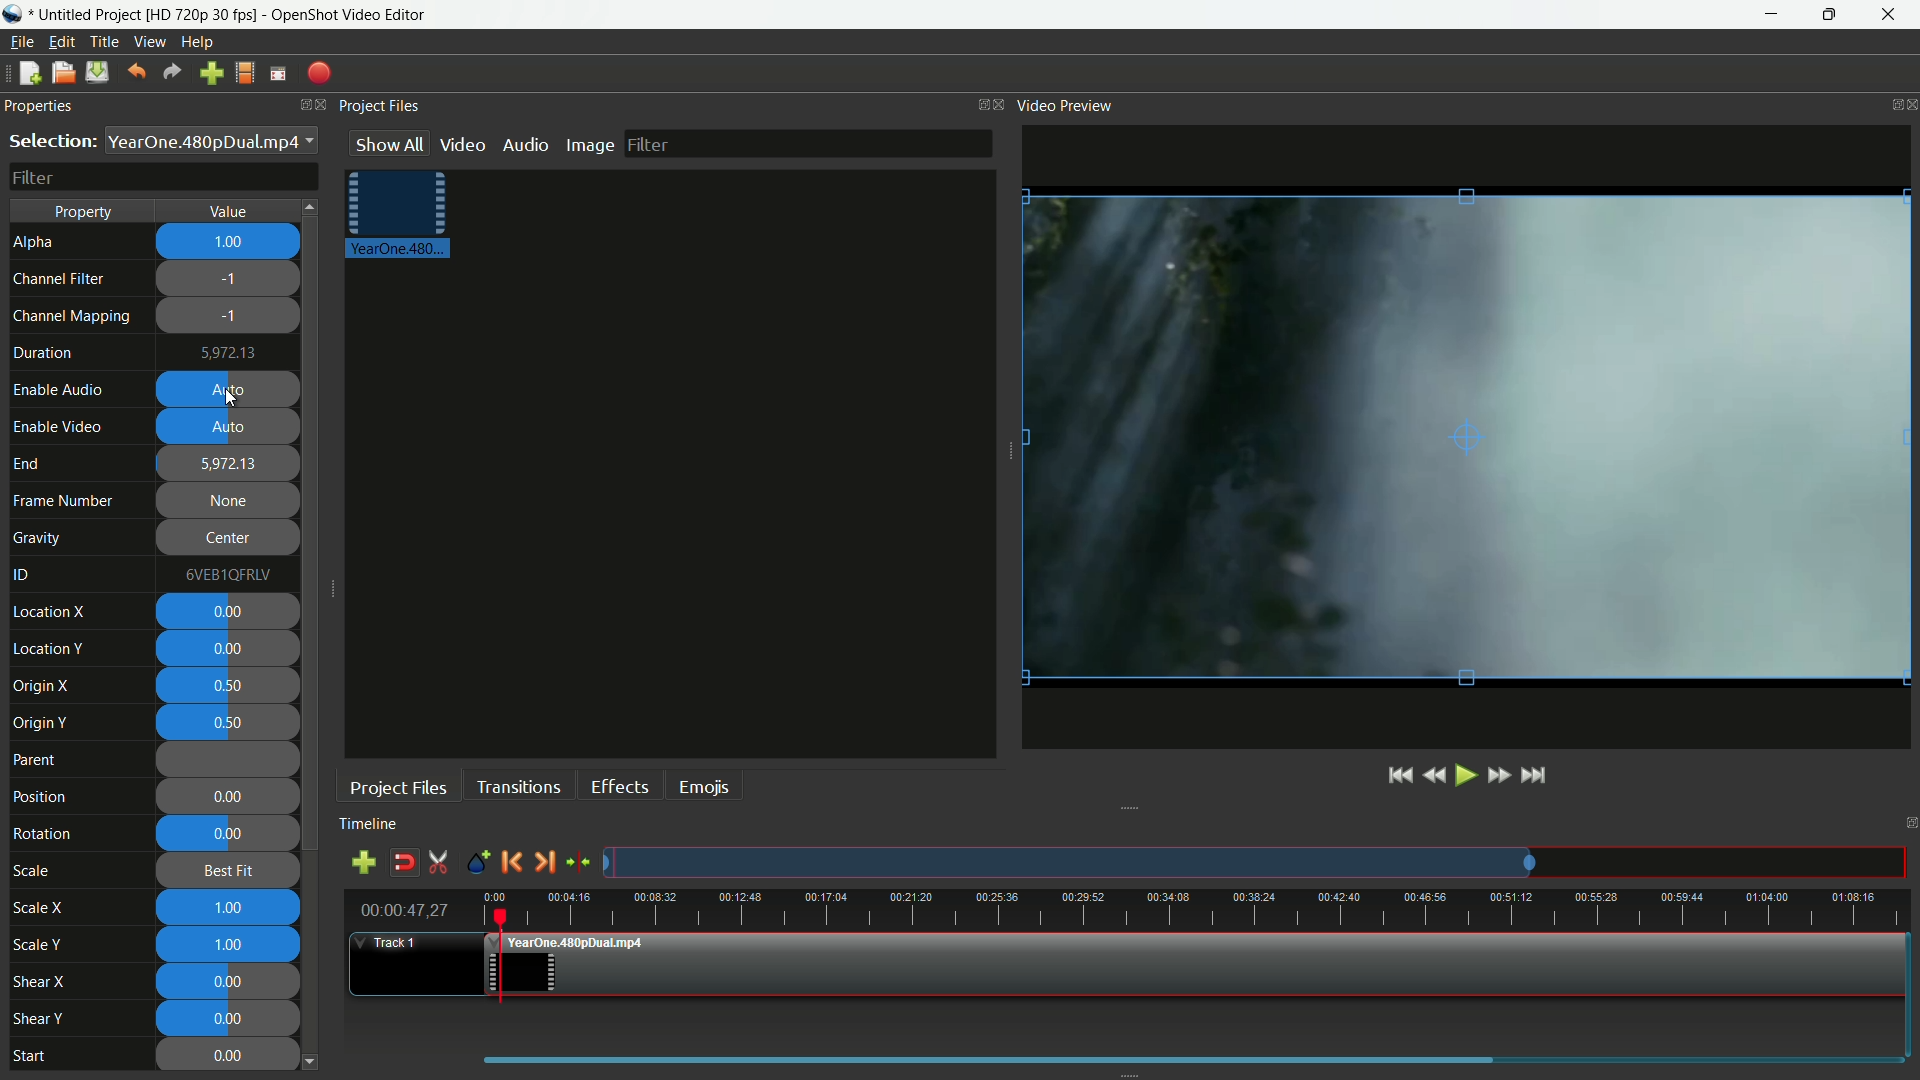  I want to click on video preview, so click(1065, 105).